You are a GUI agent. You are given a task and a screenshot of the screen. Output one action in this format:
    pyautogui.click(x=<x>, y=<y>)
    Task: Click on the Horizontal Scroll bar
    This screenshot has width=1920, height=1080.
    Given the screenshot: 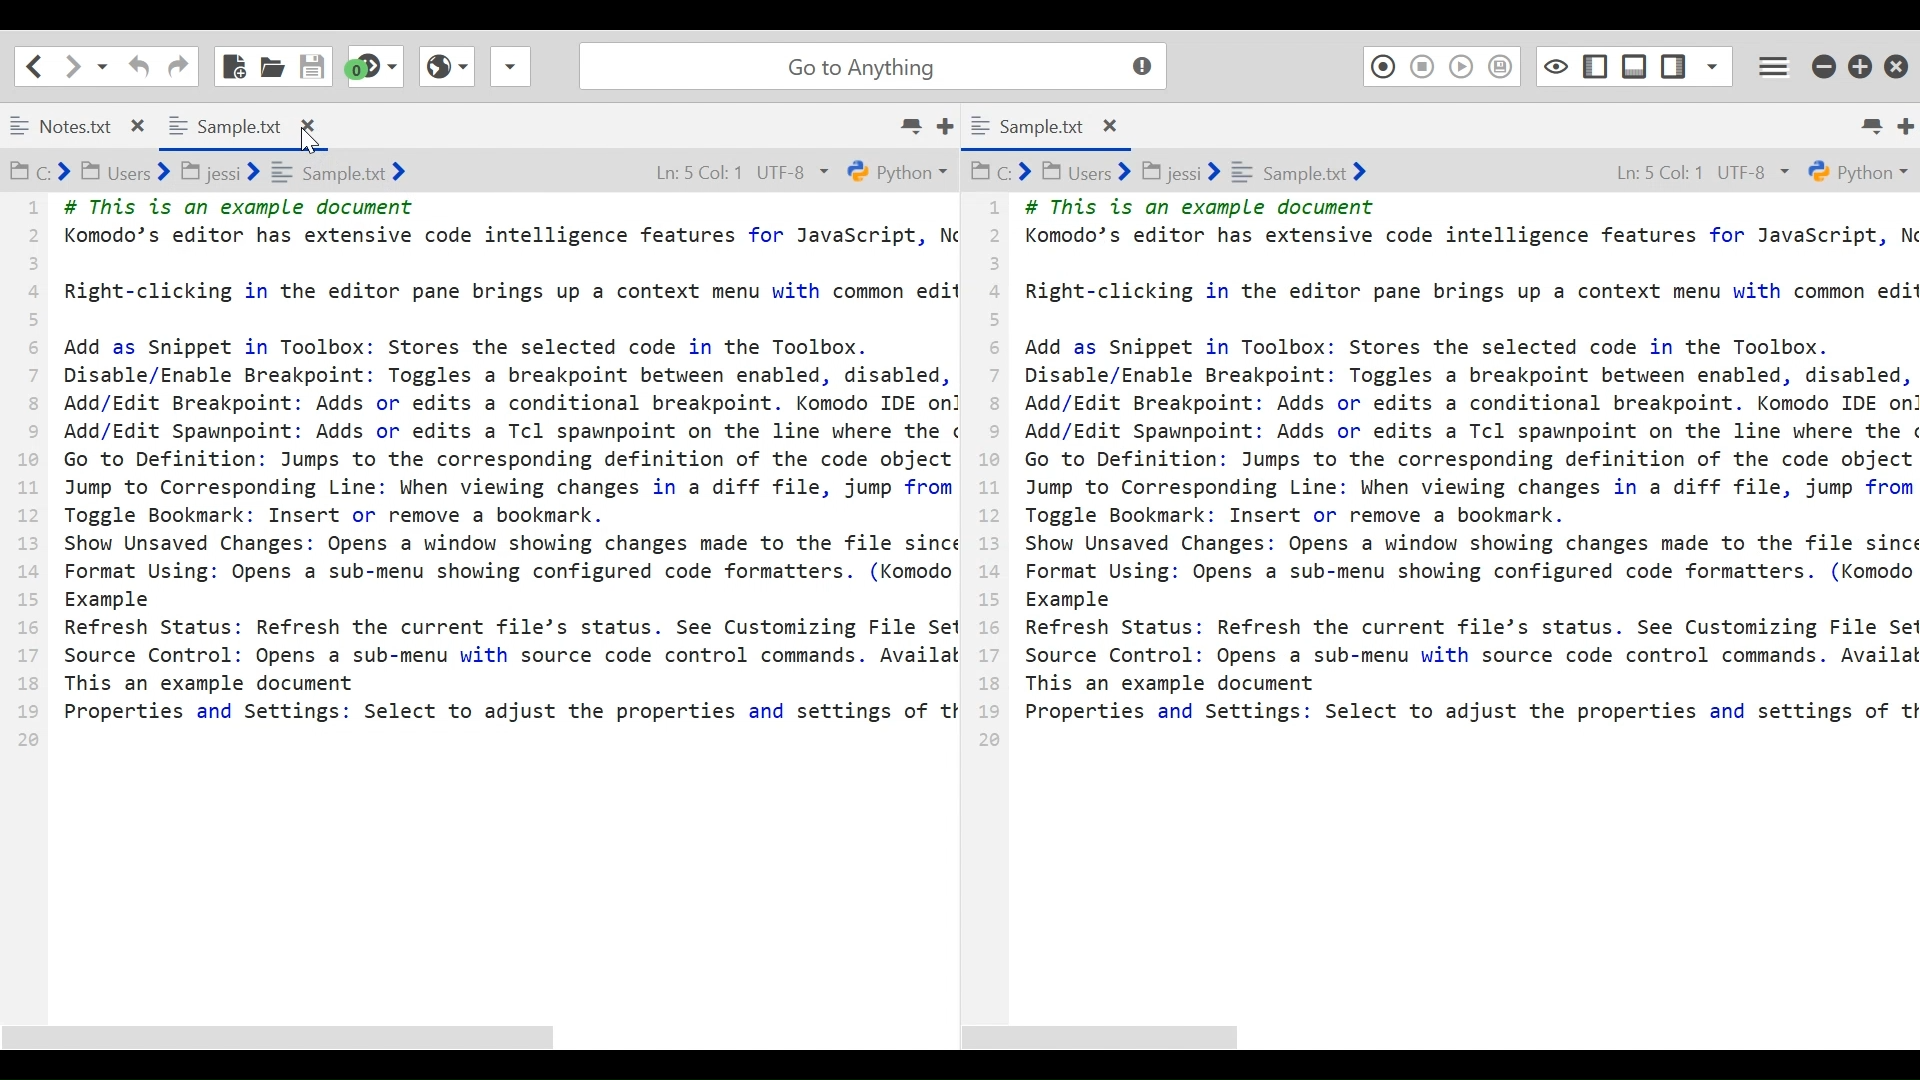 What is the action you would take?
    pyautogui.click(x=1102, y=1037)
    